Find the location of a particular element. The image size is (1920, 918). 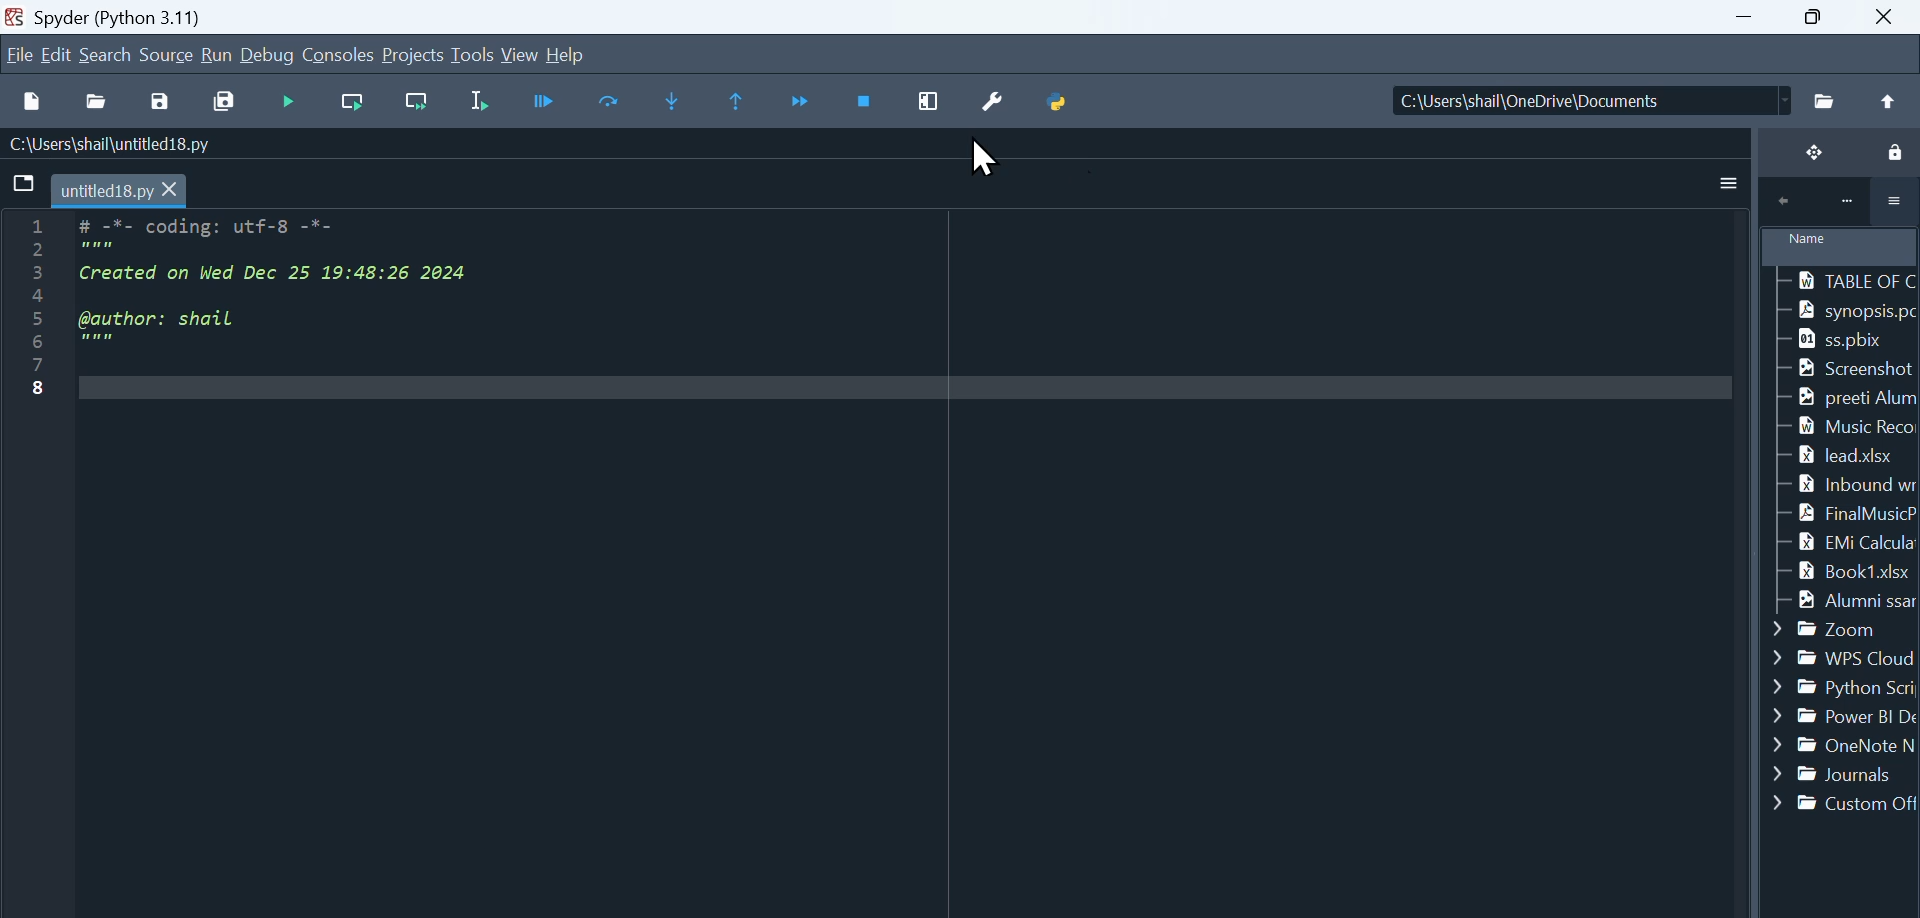

Open is located at coordinates (100, 100).